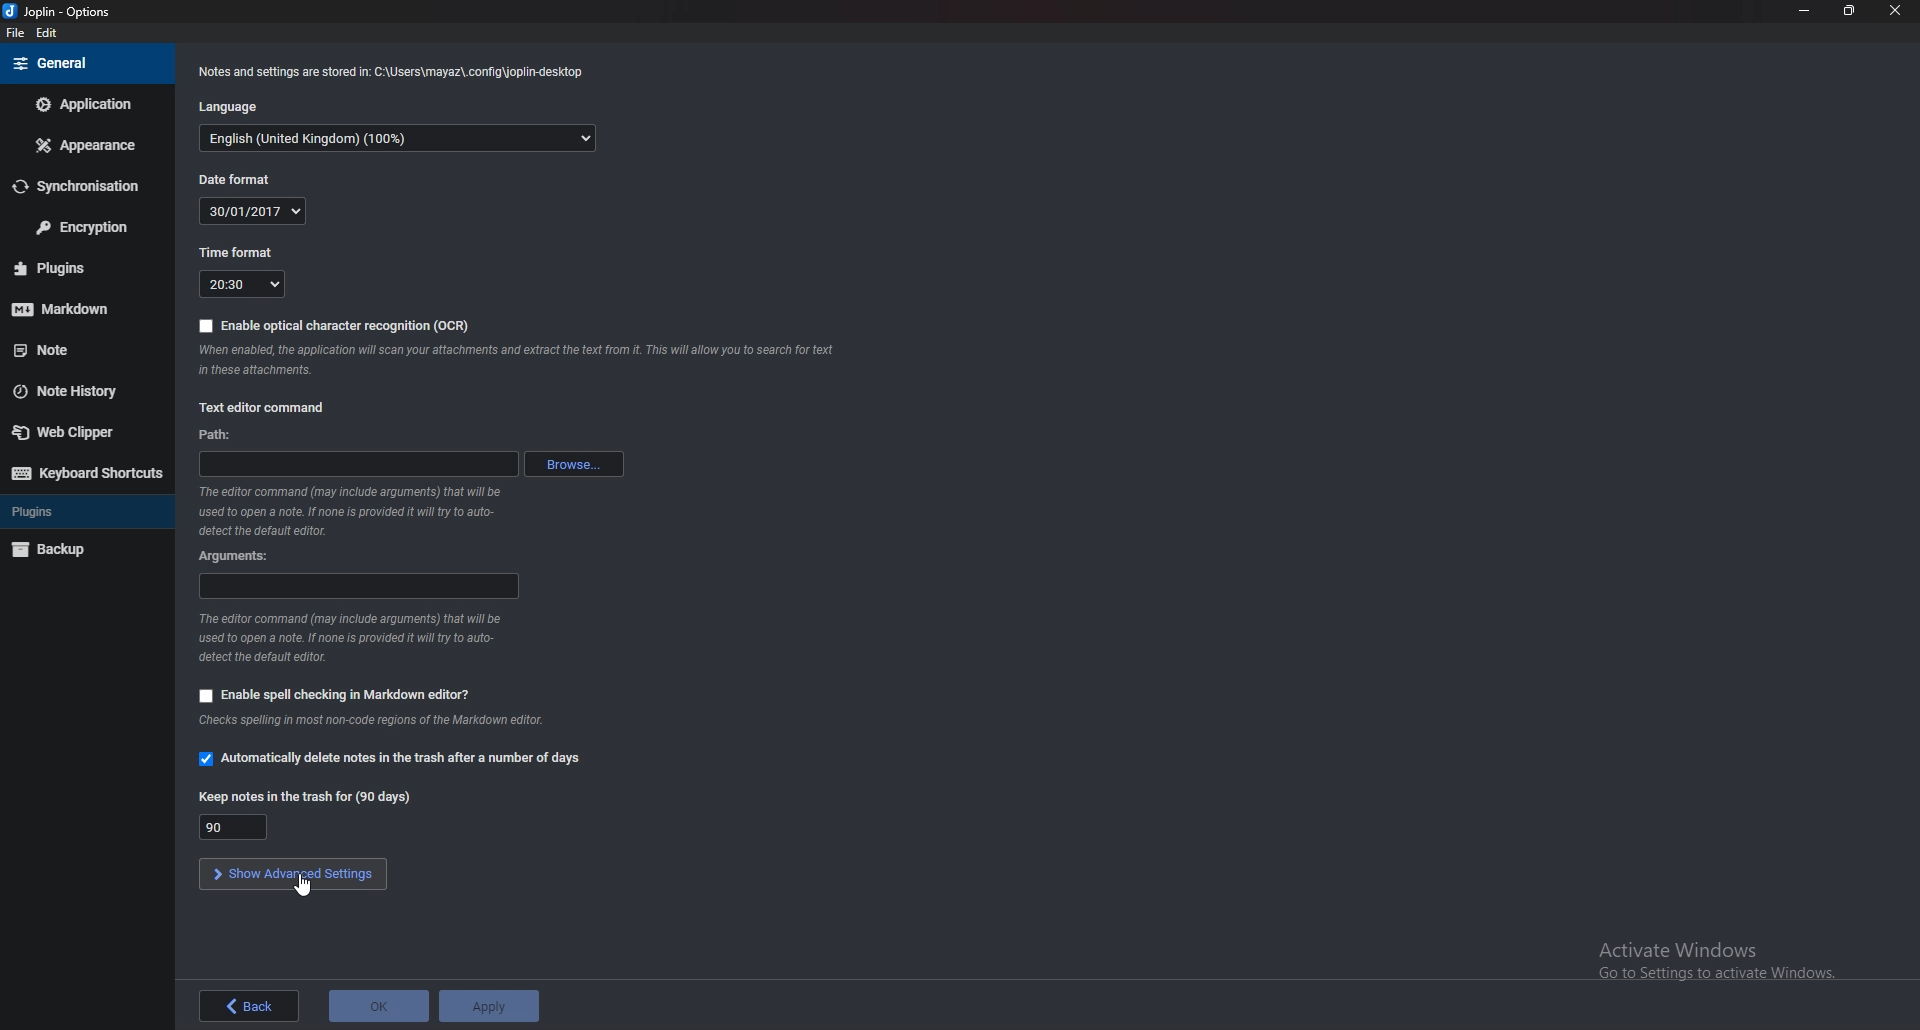 This screenshot has height=1030, width=1920. I want to click on automatically delete notes, so click(401, 758).